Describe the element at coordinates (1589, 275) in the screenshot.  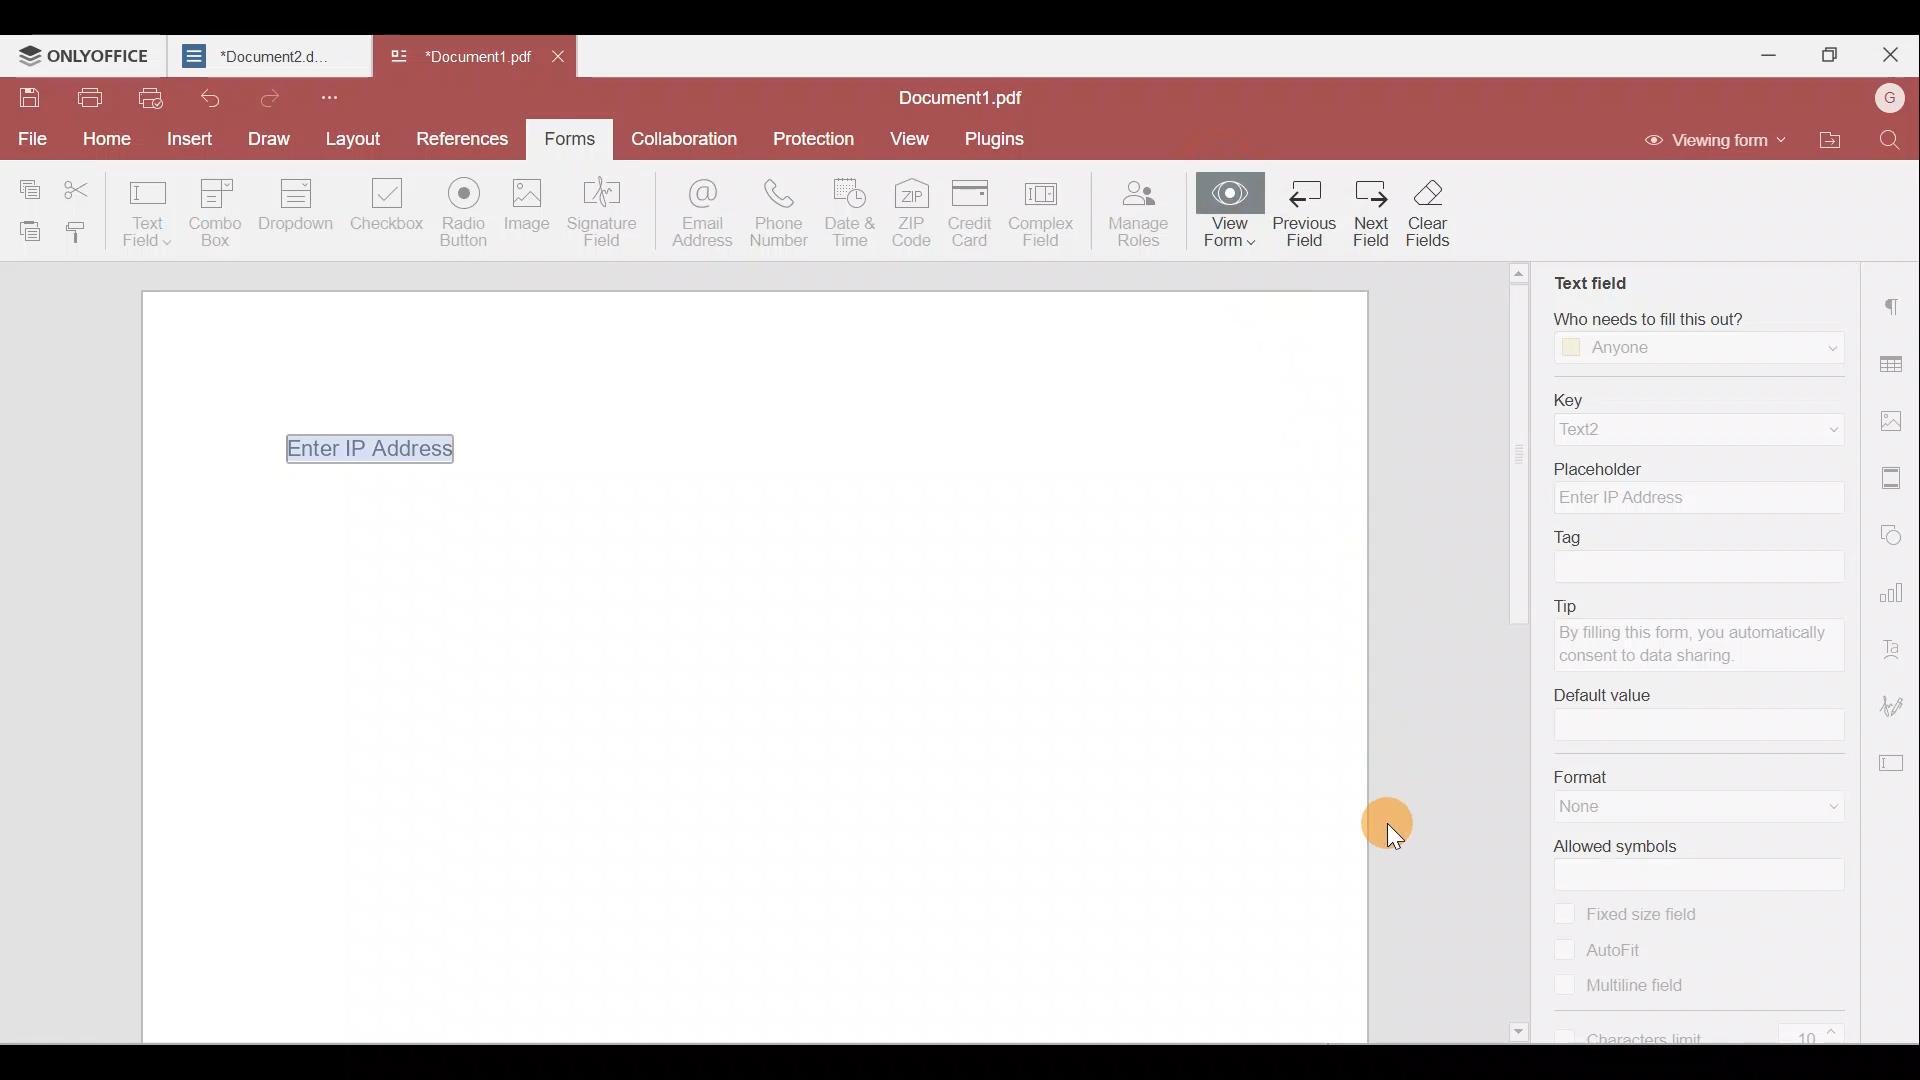
I see `Text field` at that location.